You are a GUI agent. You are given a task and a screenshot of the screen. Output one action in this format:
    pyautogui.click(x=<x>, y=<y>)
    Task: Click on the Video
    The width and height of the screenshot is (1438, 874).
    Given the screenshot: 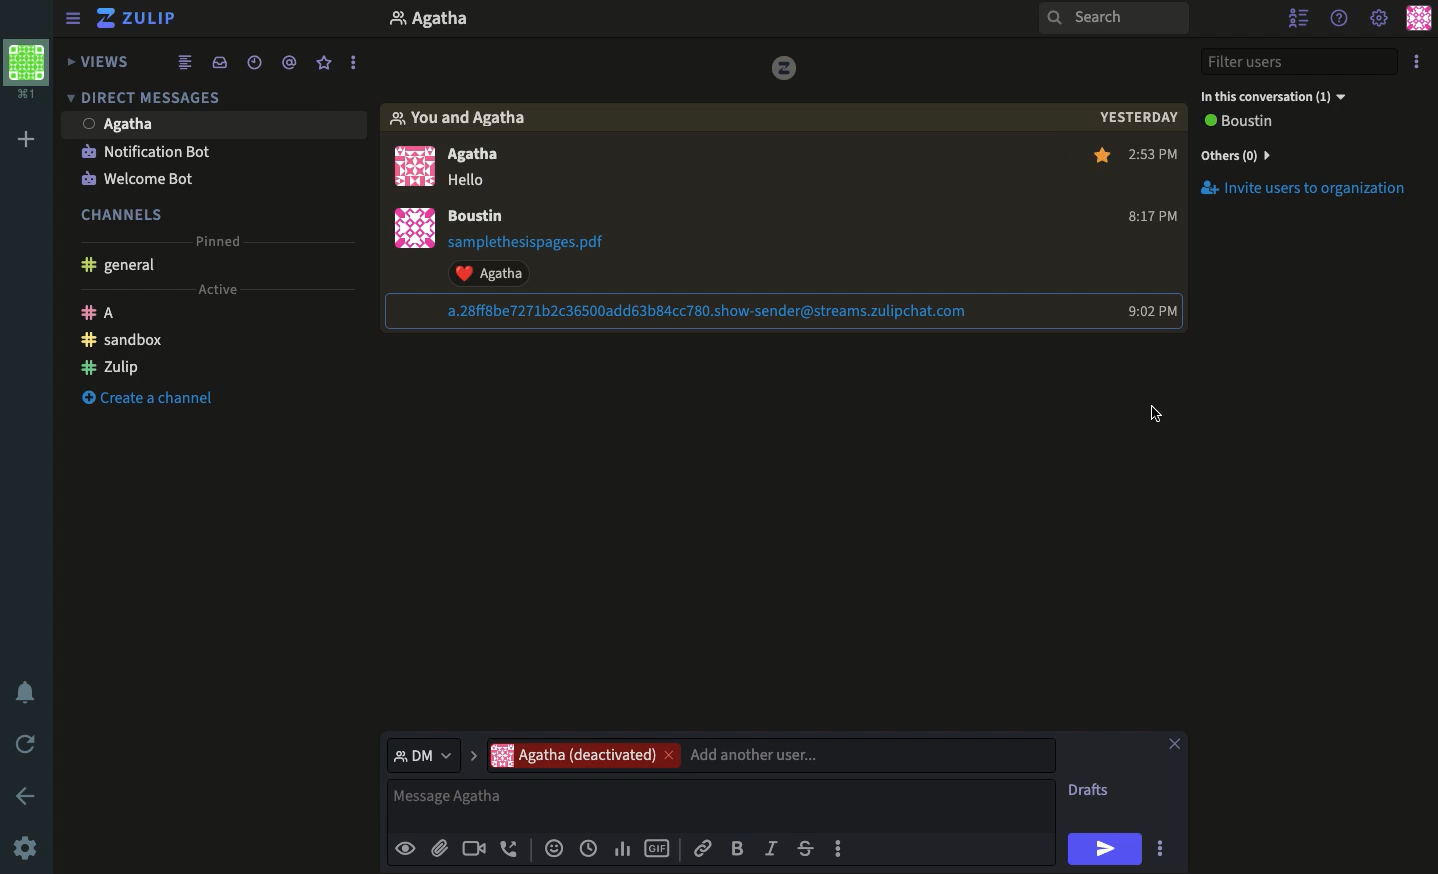 What is the action you would take?
    pyautogui.click(x=474, y=849)
    